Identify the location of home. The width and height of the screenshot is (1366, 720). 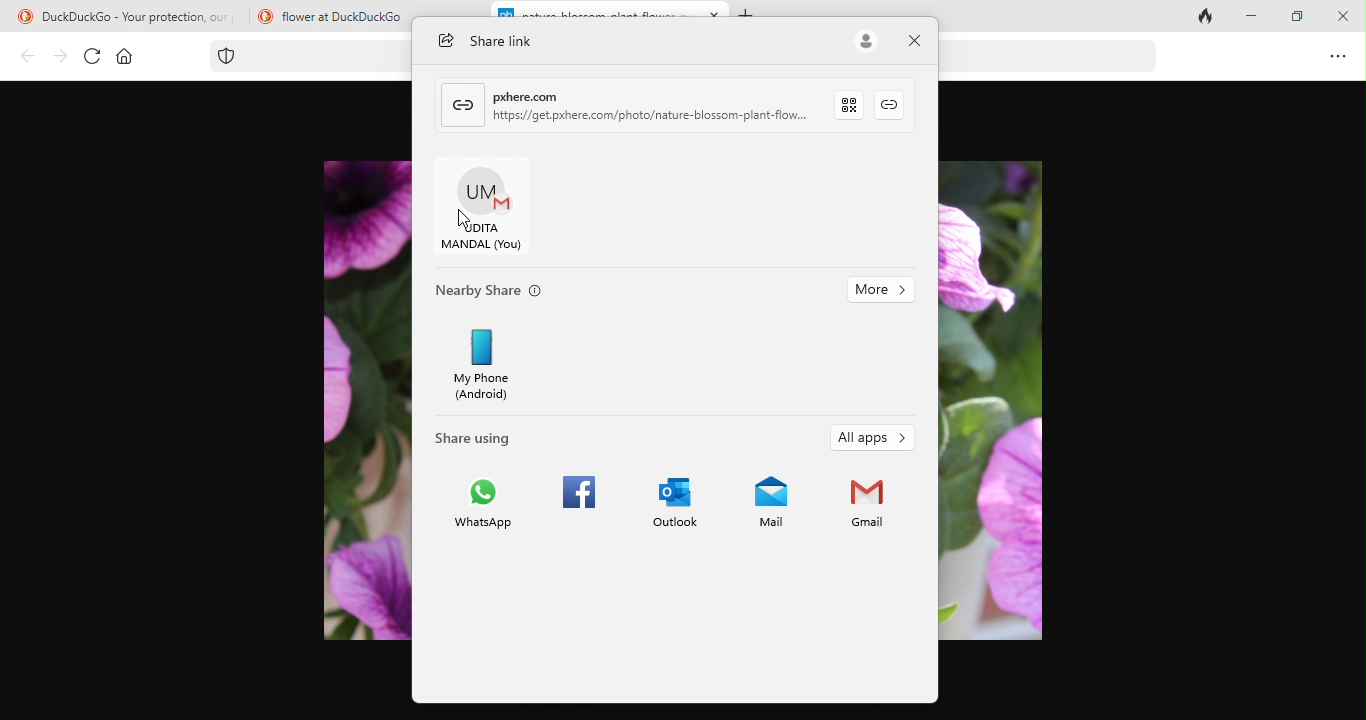
(125, 57).